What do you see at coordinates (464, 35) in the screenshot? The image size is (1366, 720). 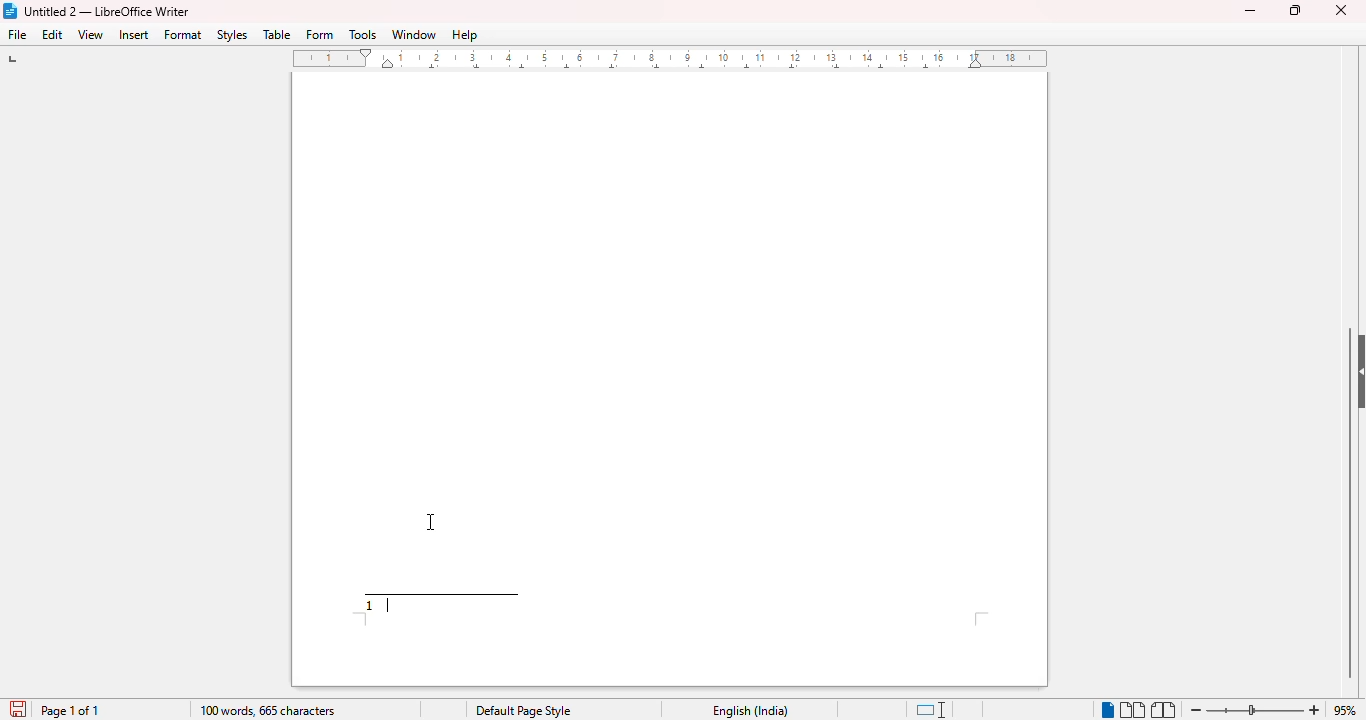 I see `help` at bounding box center [464, 35].